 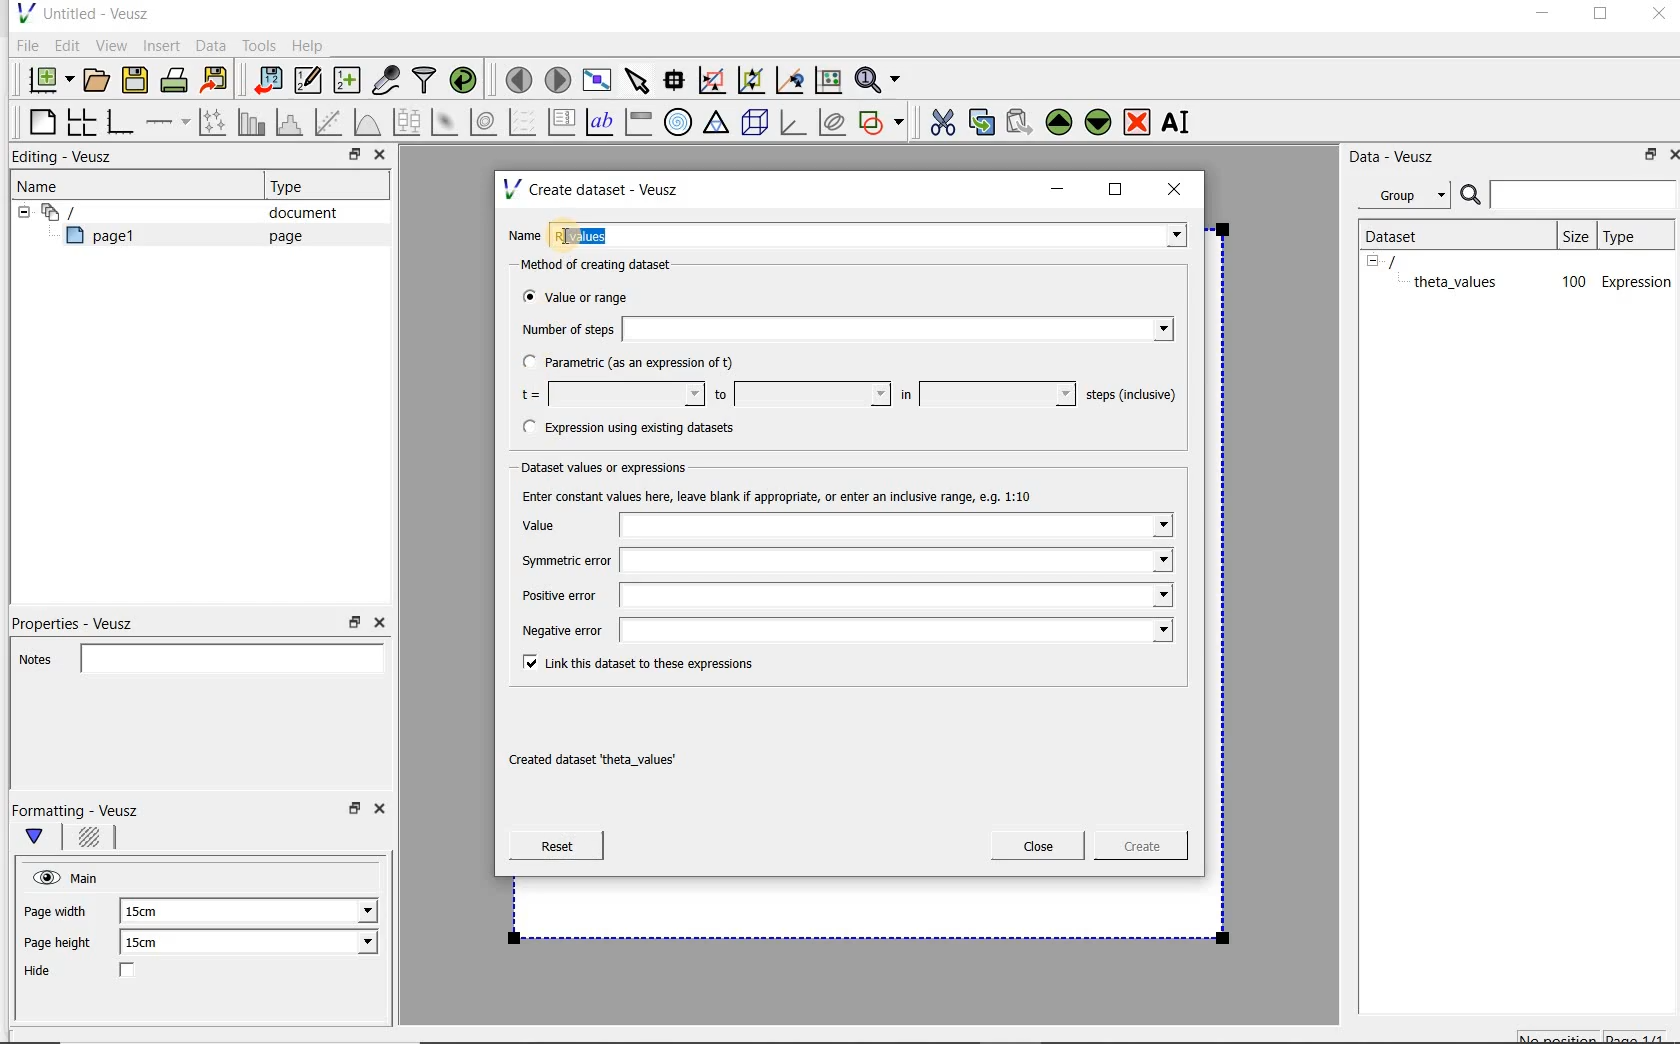 What do you see at coordinates (406, 123) in the screenshot?
I see `plot box plots` at bounding box center [406, 123].